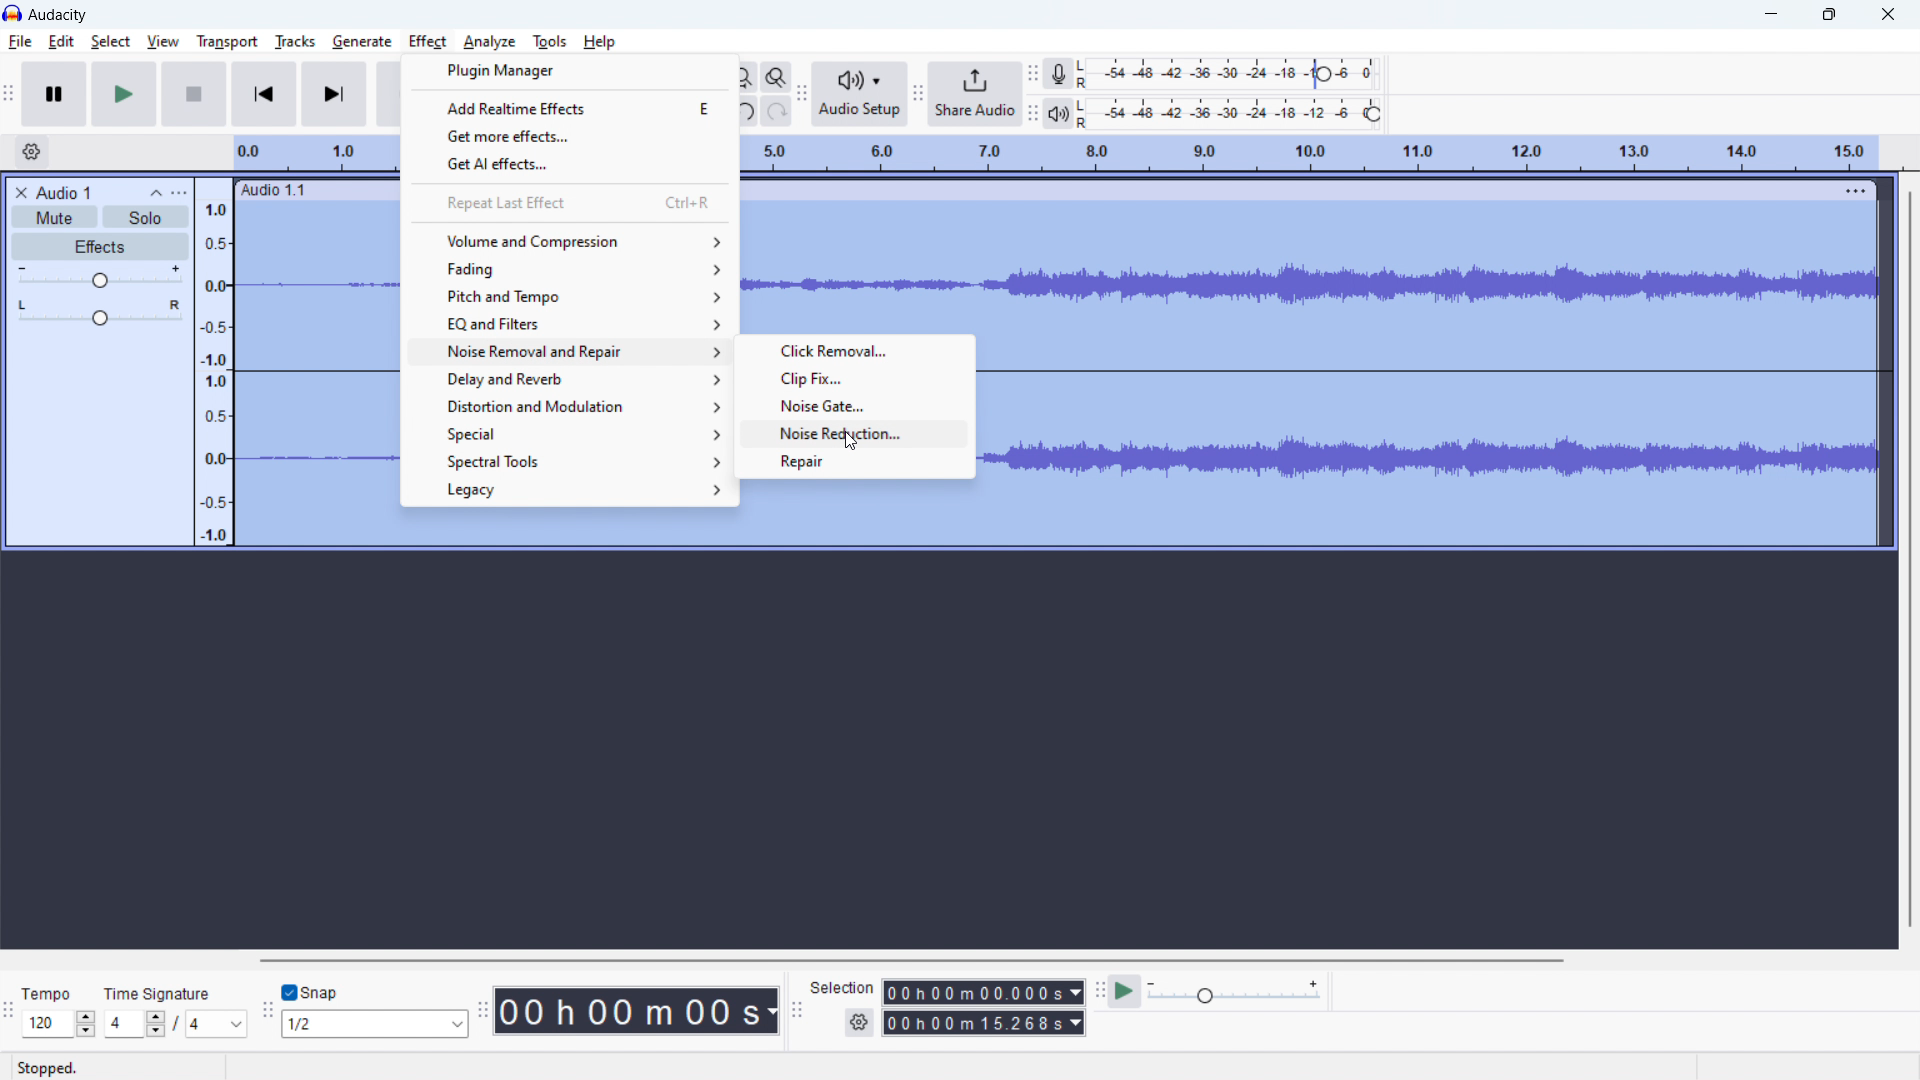 The image size is (1920, 1080). I want to click on special, so click(565, 433).